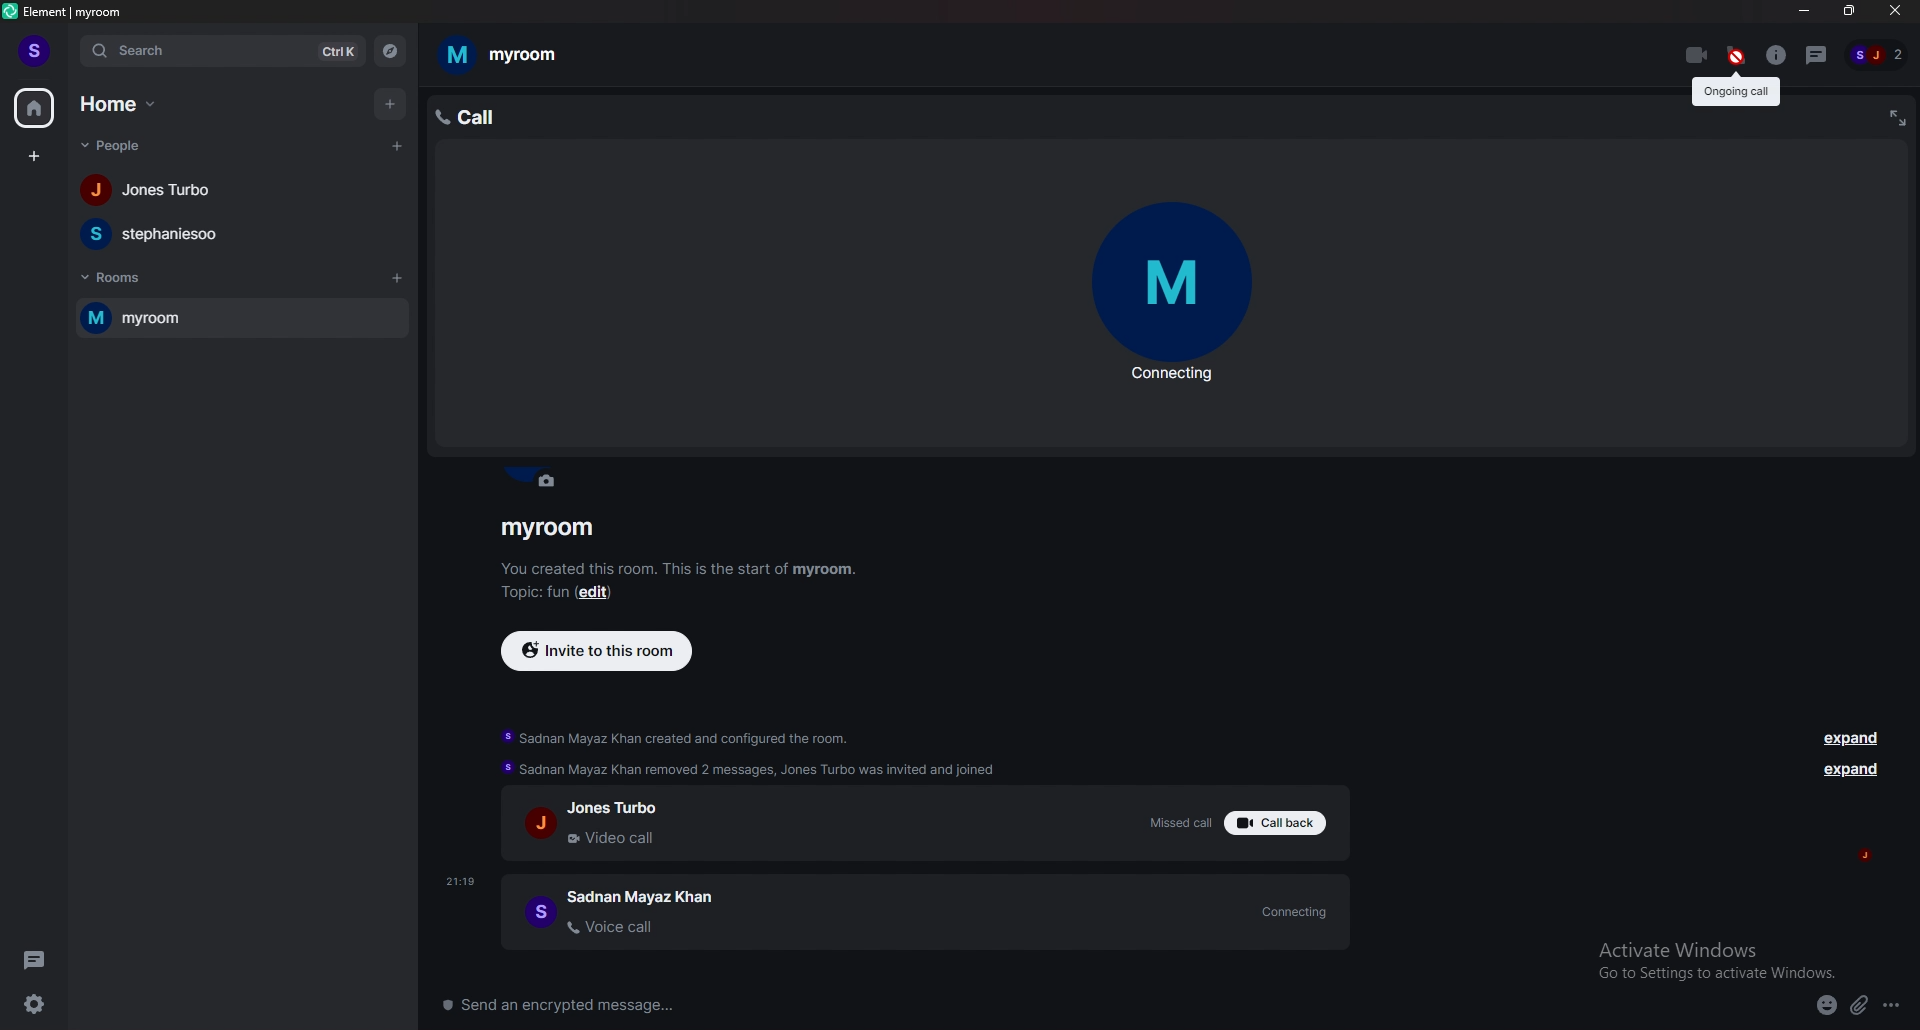 This screenshot has width=1920, height=1030. What do you see at coordinates (1855, 773) in the screenshot?
I see `expand` at bounding box center [1855, 773].